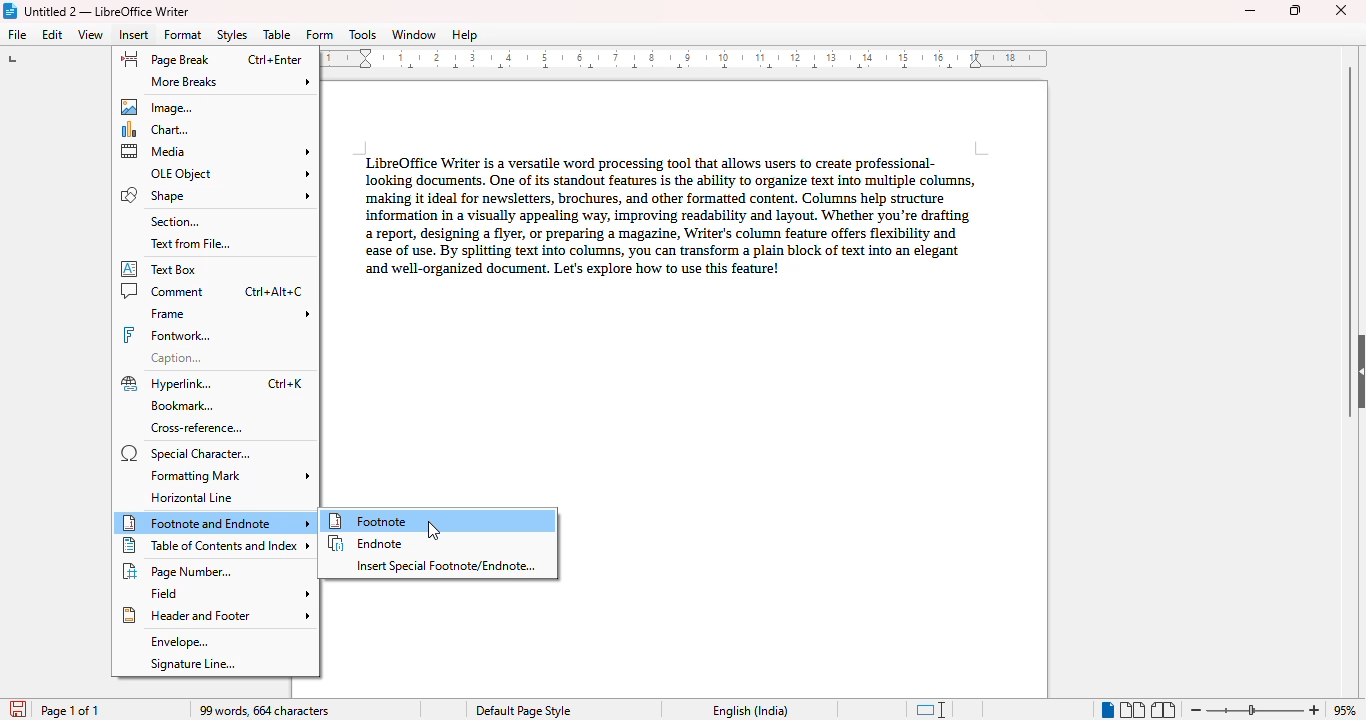 The image size is (1366, 720). I want to click on Default page style, so click(522, 711).